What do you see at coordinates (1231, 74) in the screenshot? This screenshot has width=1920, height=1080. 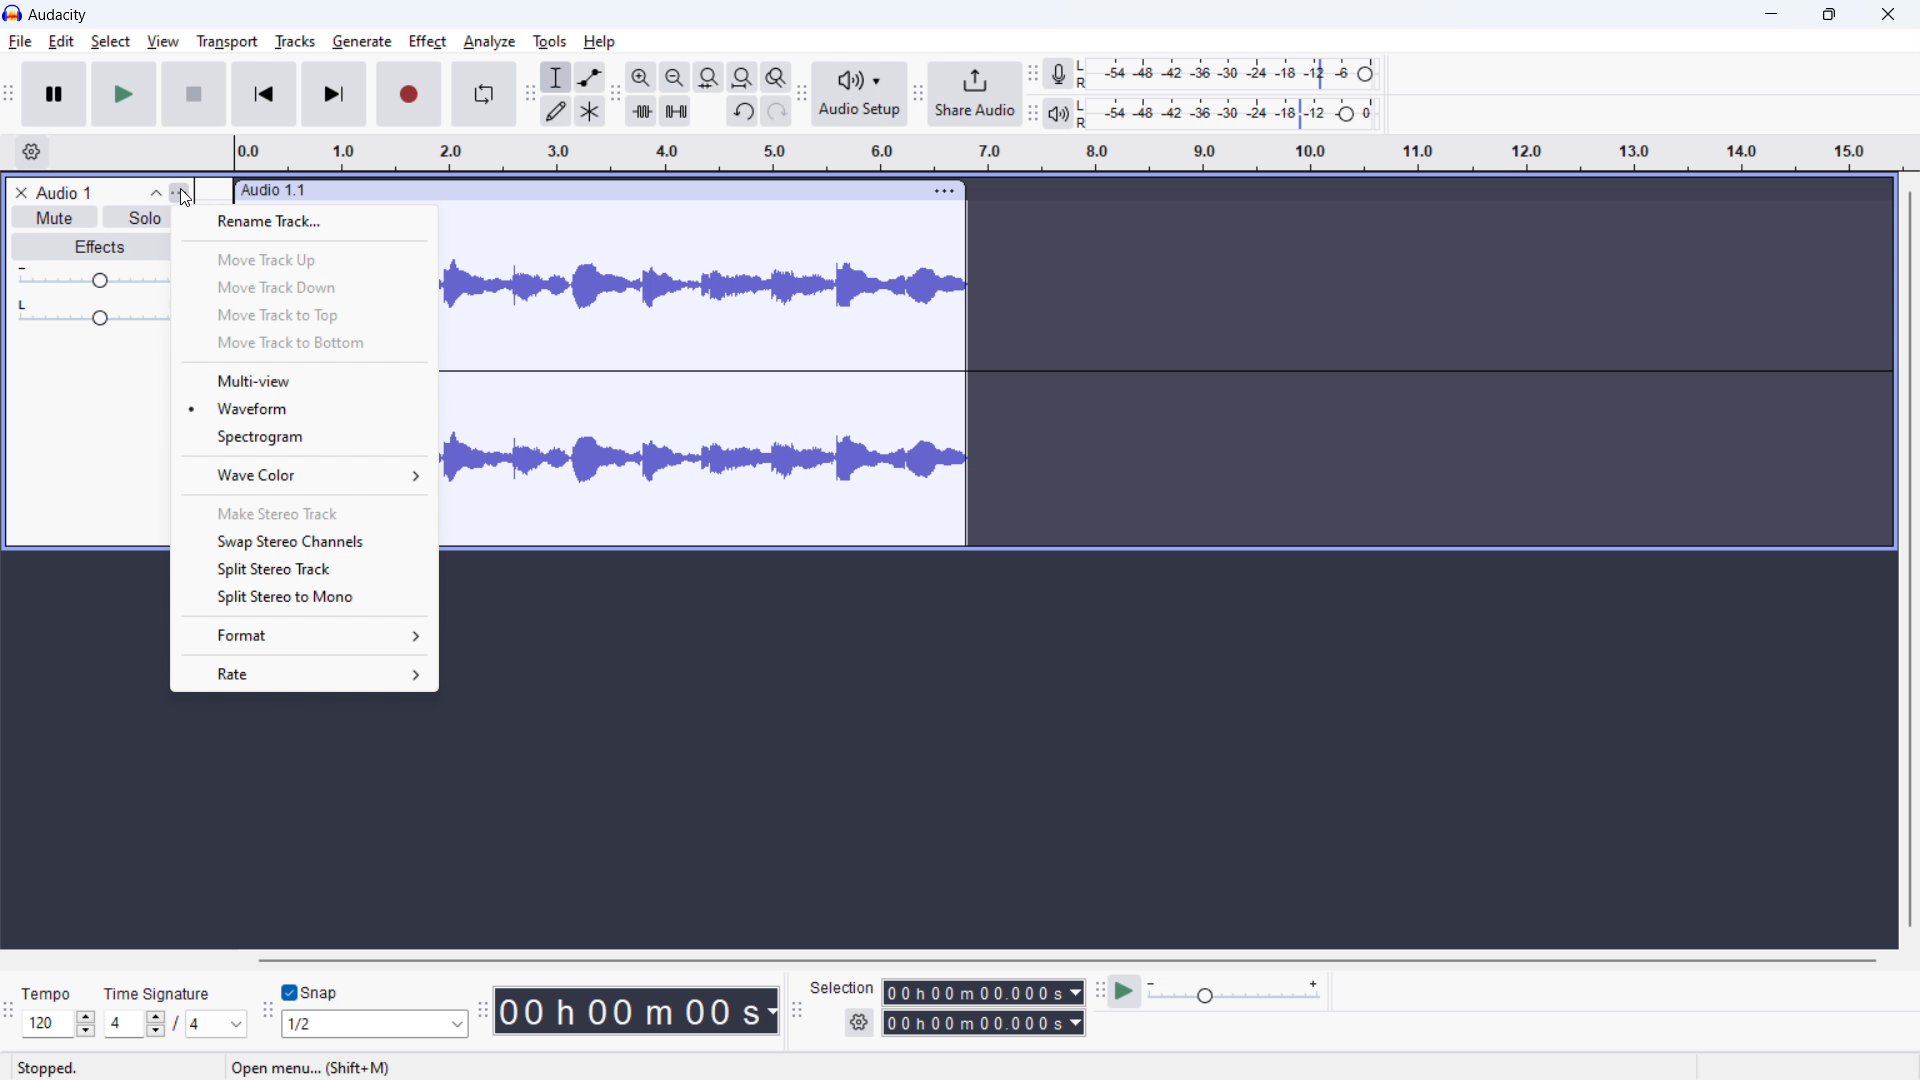 I see `recording level` at bounding box center [1231, 74].